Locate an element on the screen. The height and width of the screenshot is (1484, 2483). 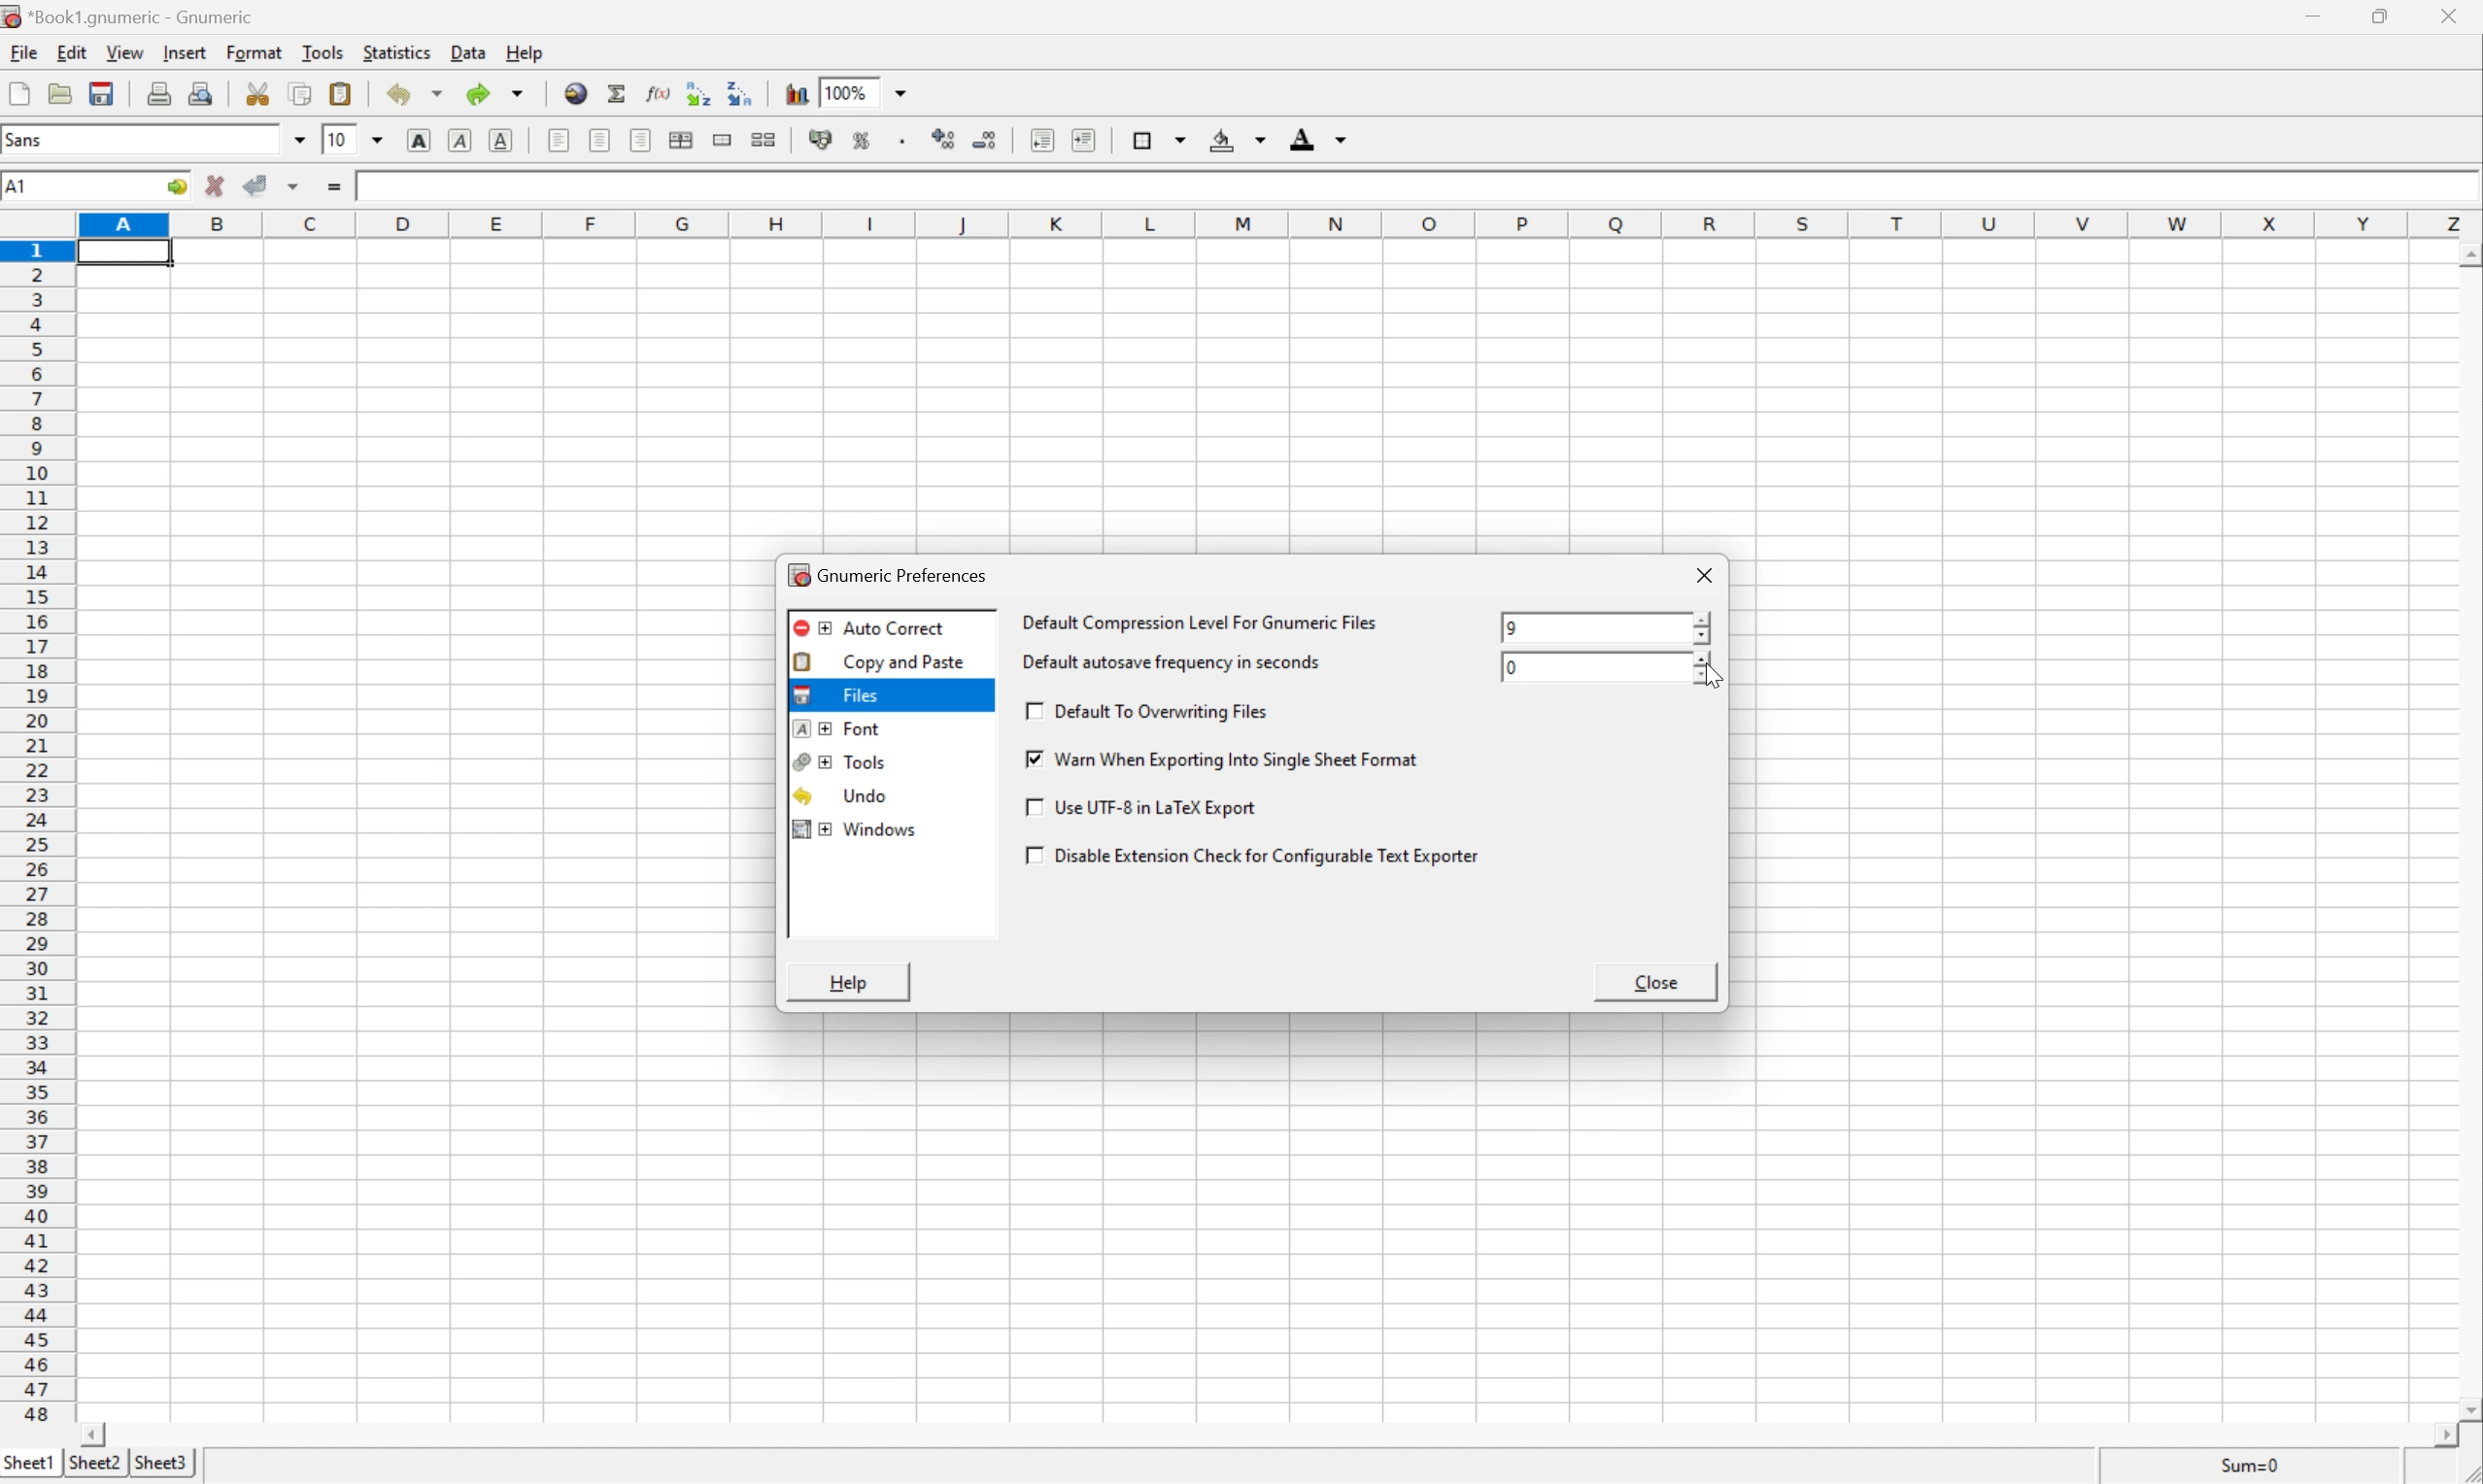
sheet2 is located at coordinates (92, 1470).